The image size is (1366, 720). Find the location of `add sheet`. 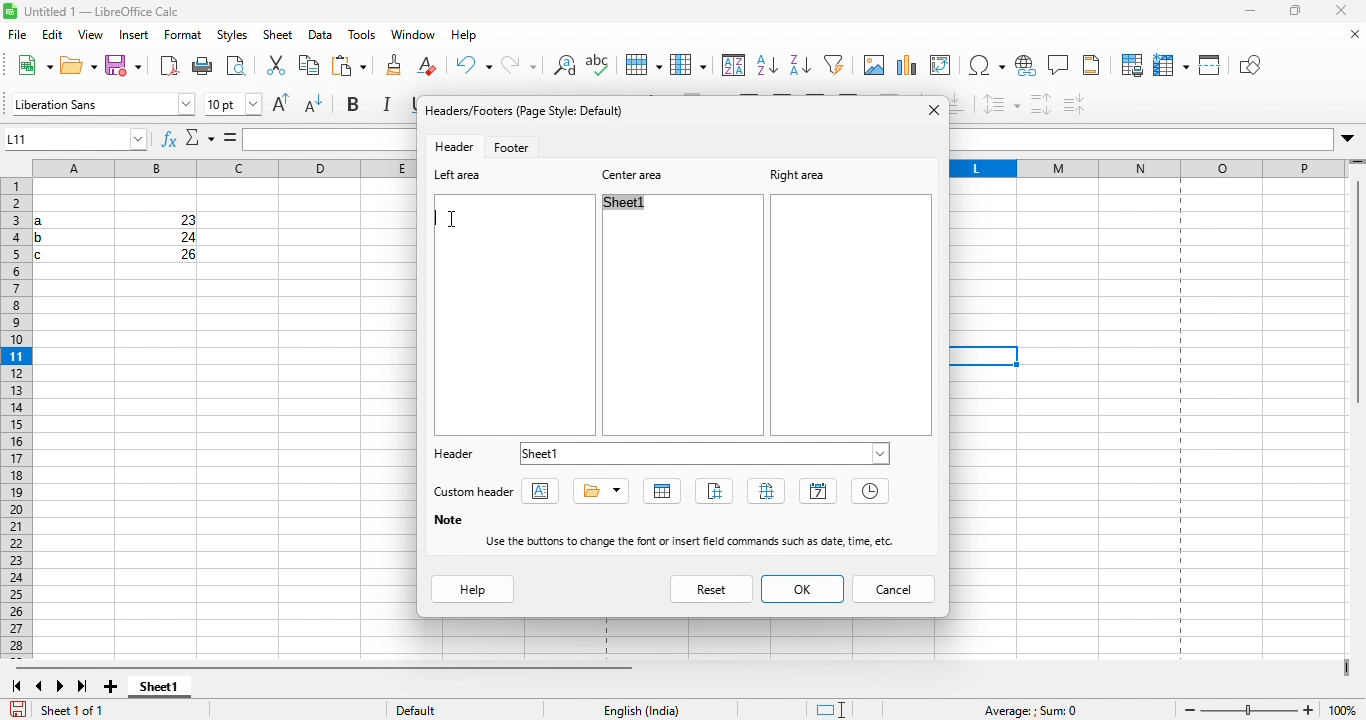

add sheet is located at coordinates (113, 681).